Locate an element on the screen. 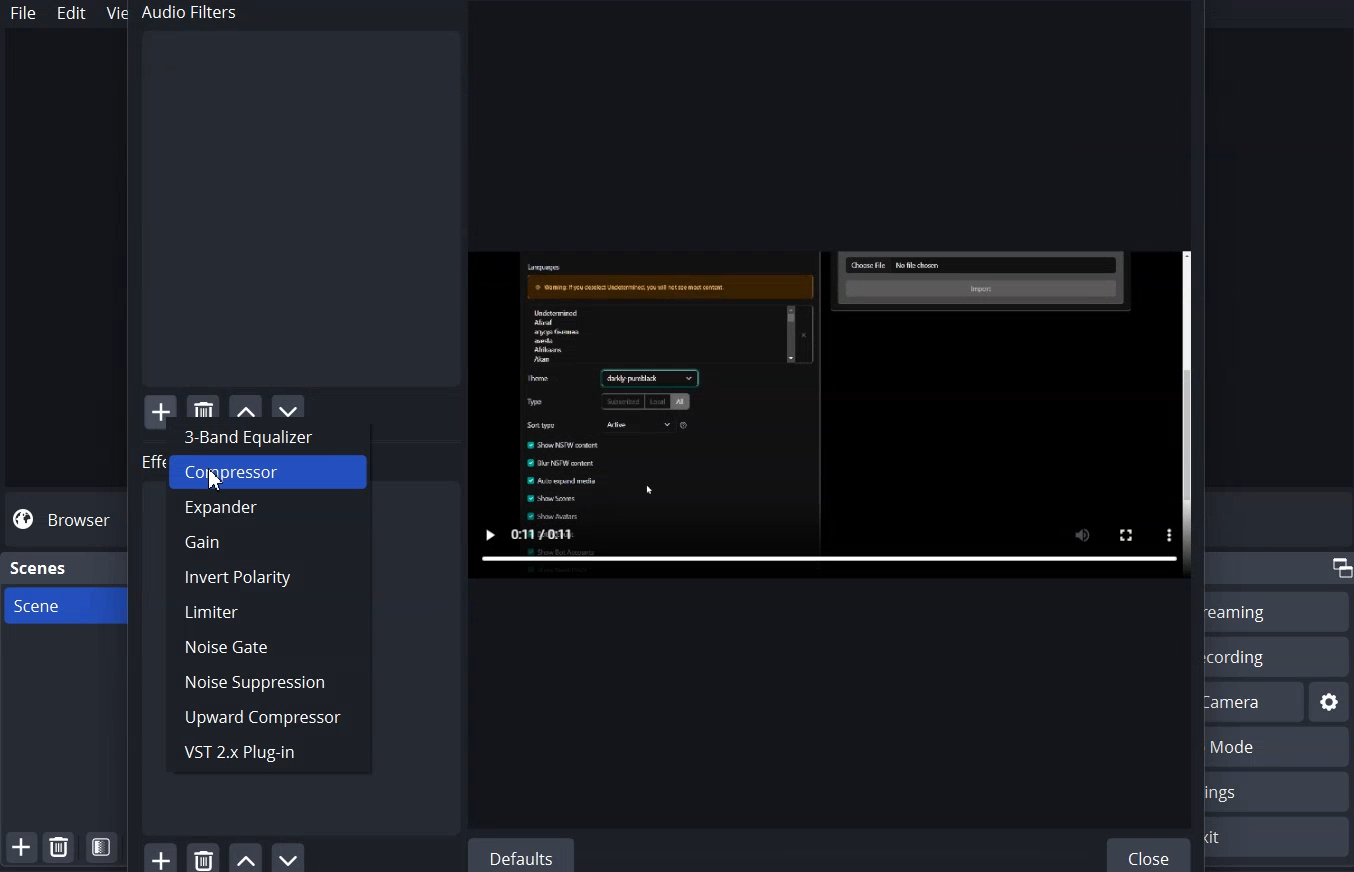  Move Filter Down is located at coordinates (289, 404).